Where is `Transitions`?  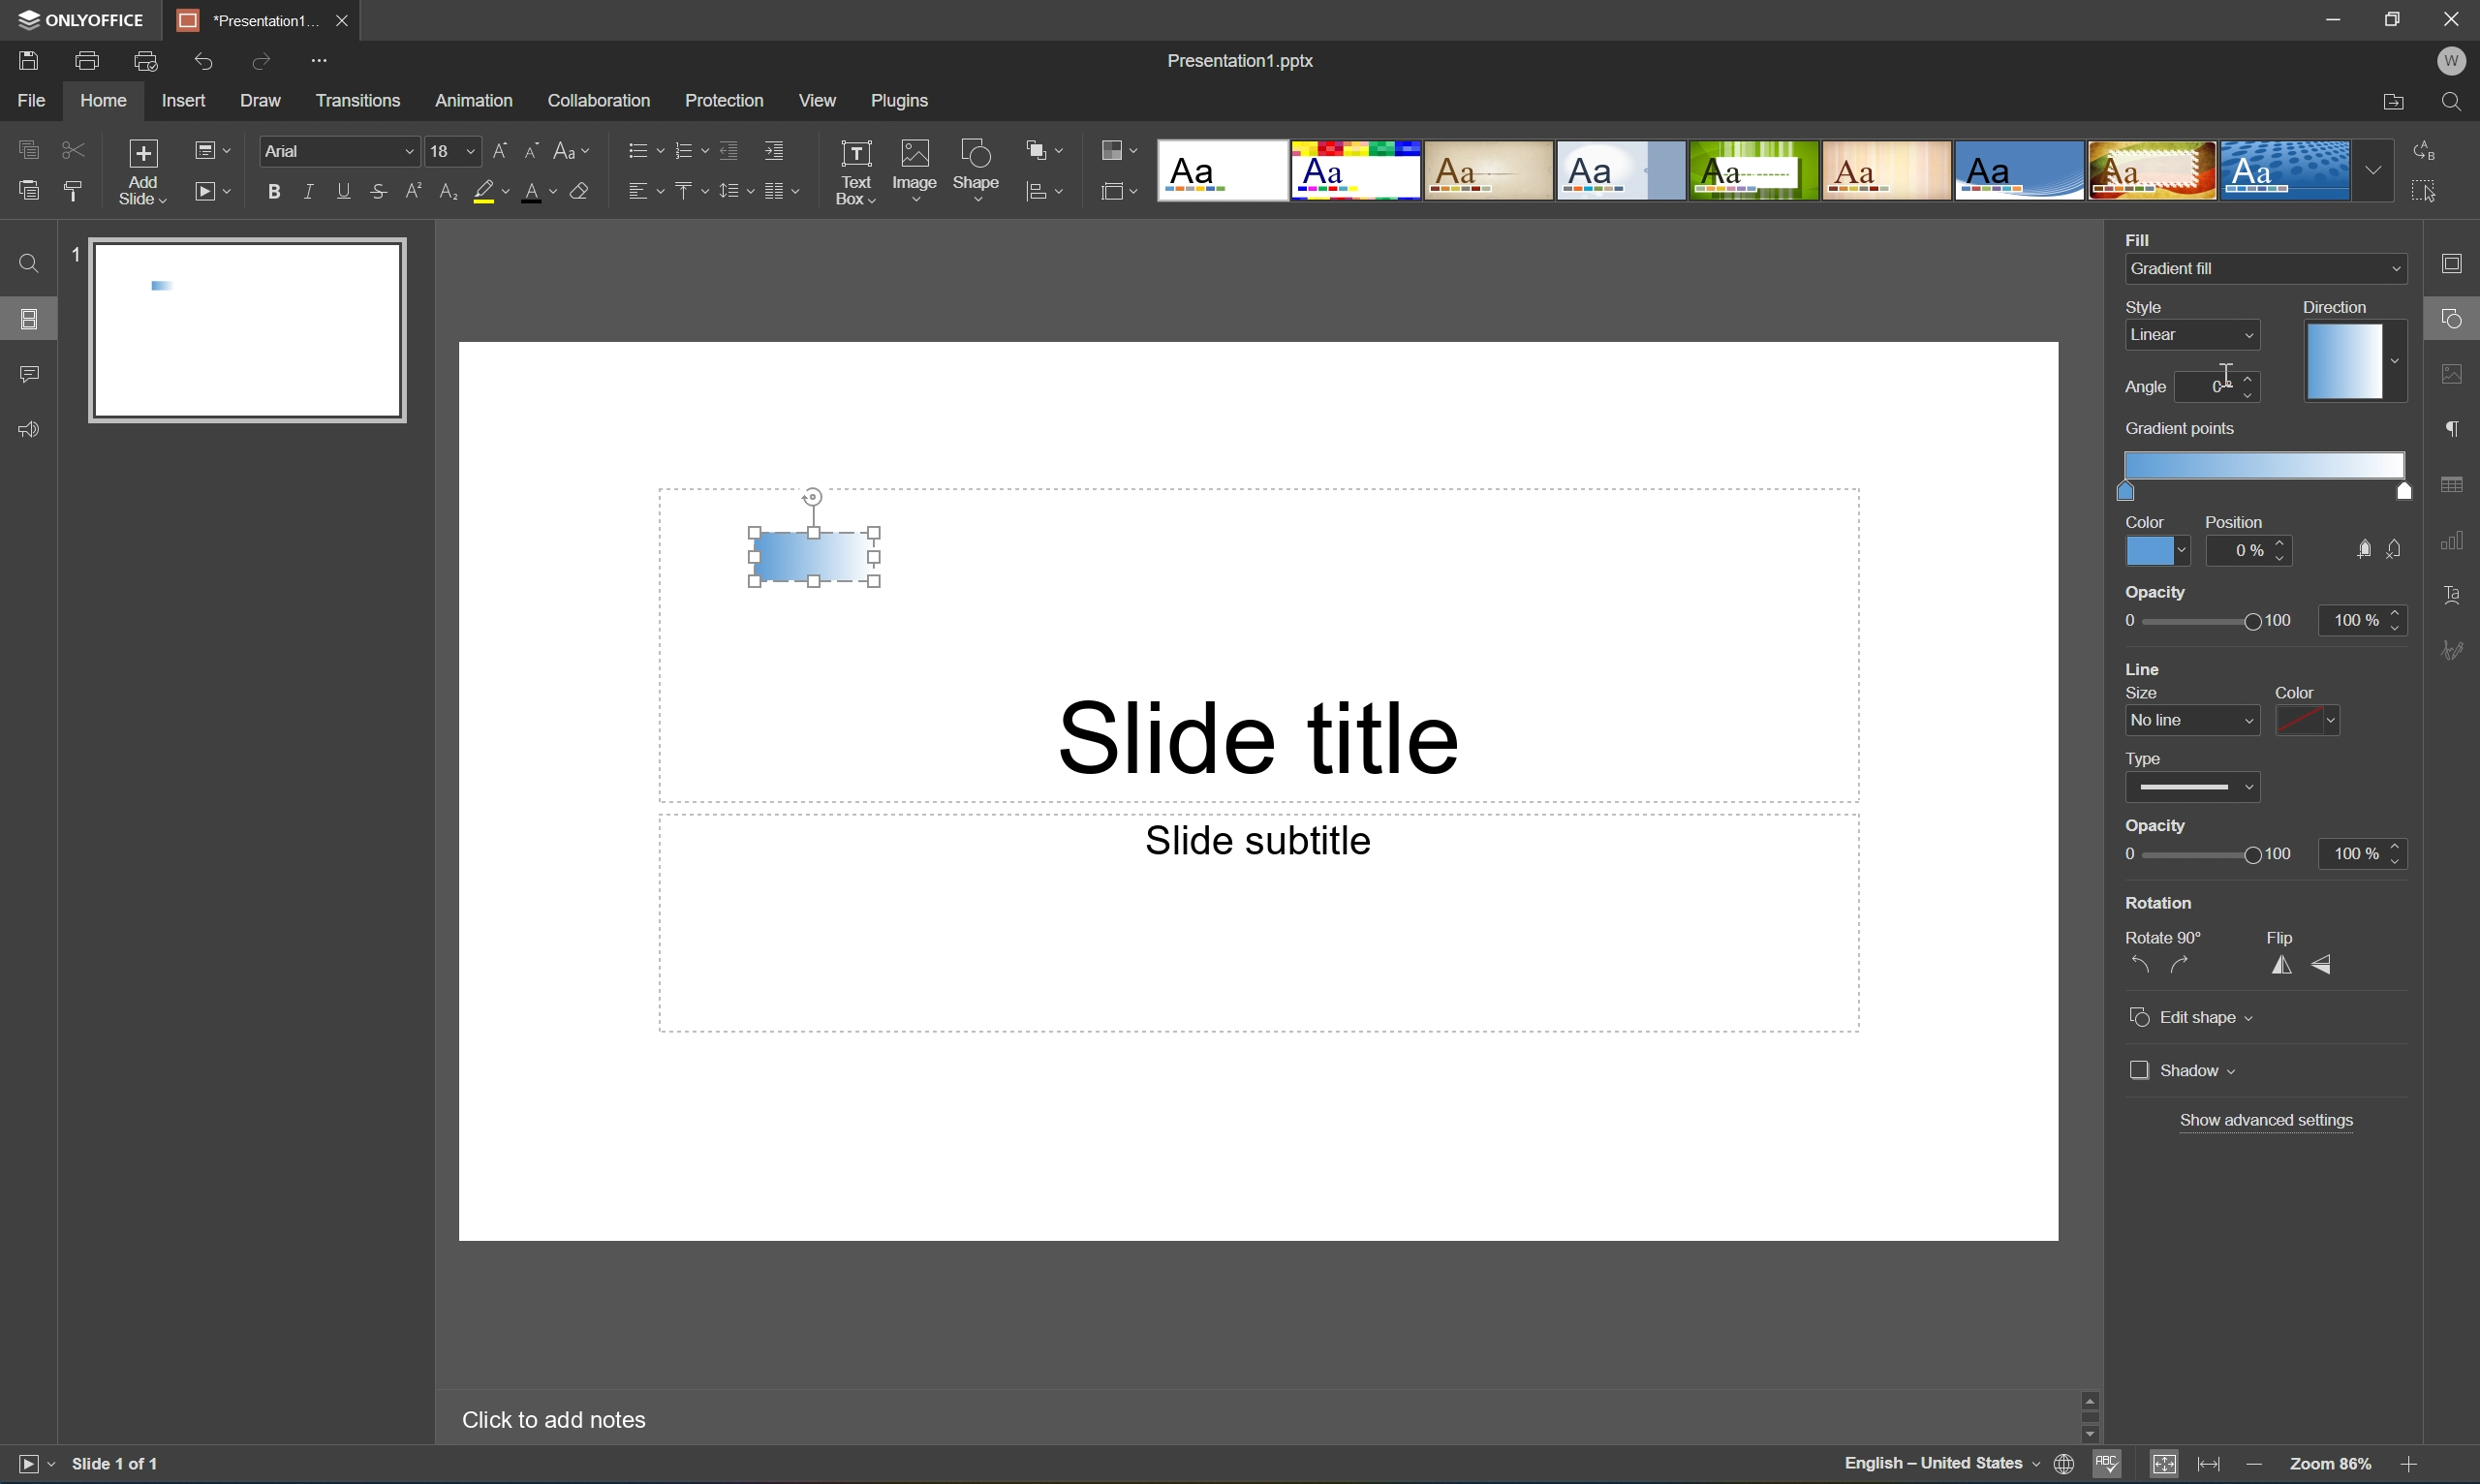
Transitions is located at coordinates (357, 99).